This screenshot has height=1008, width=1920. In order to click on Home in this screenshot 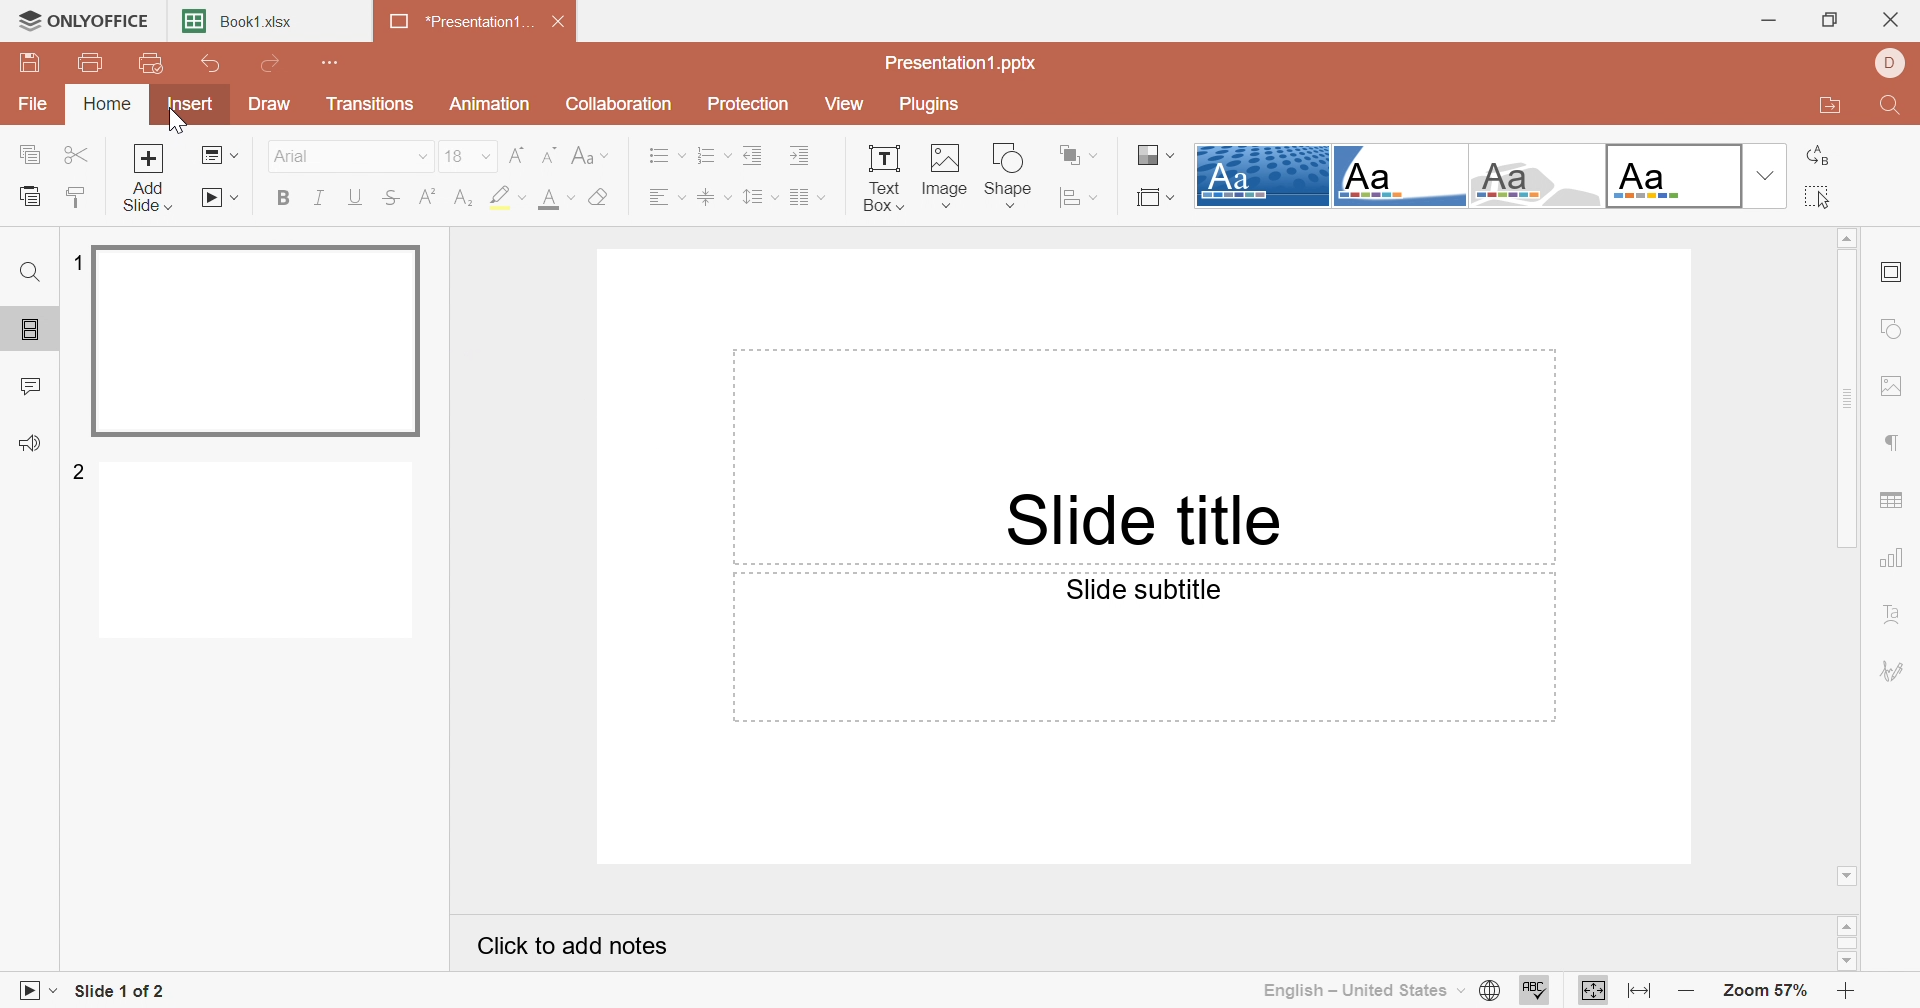, I will do `click(111, 103)`.